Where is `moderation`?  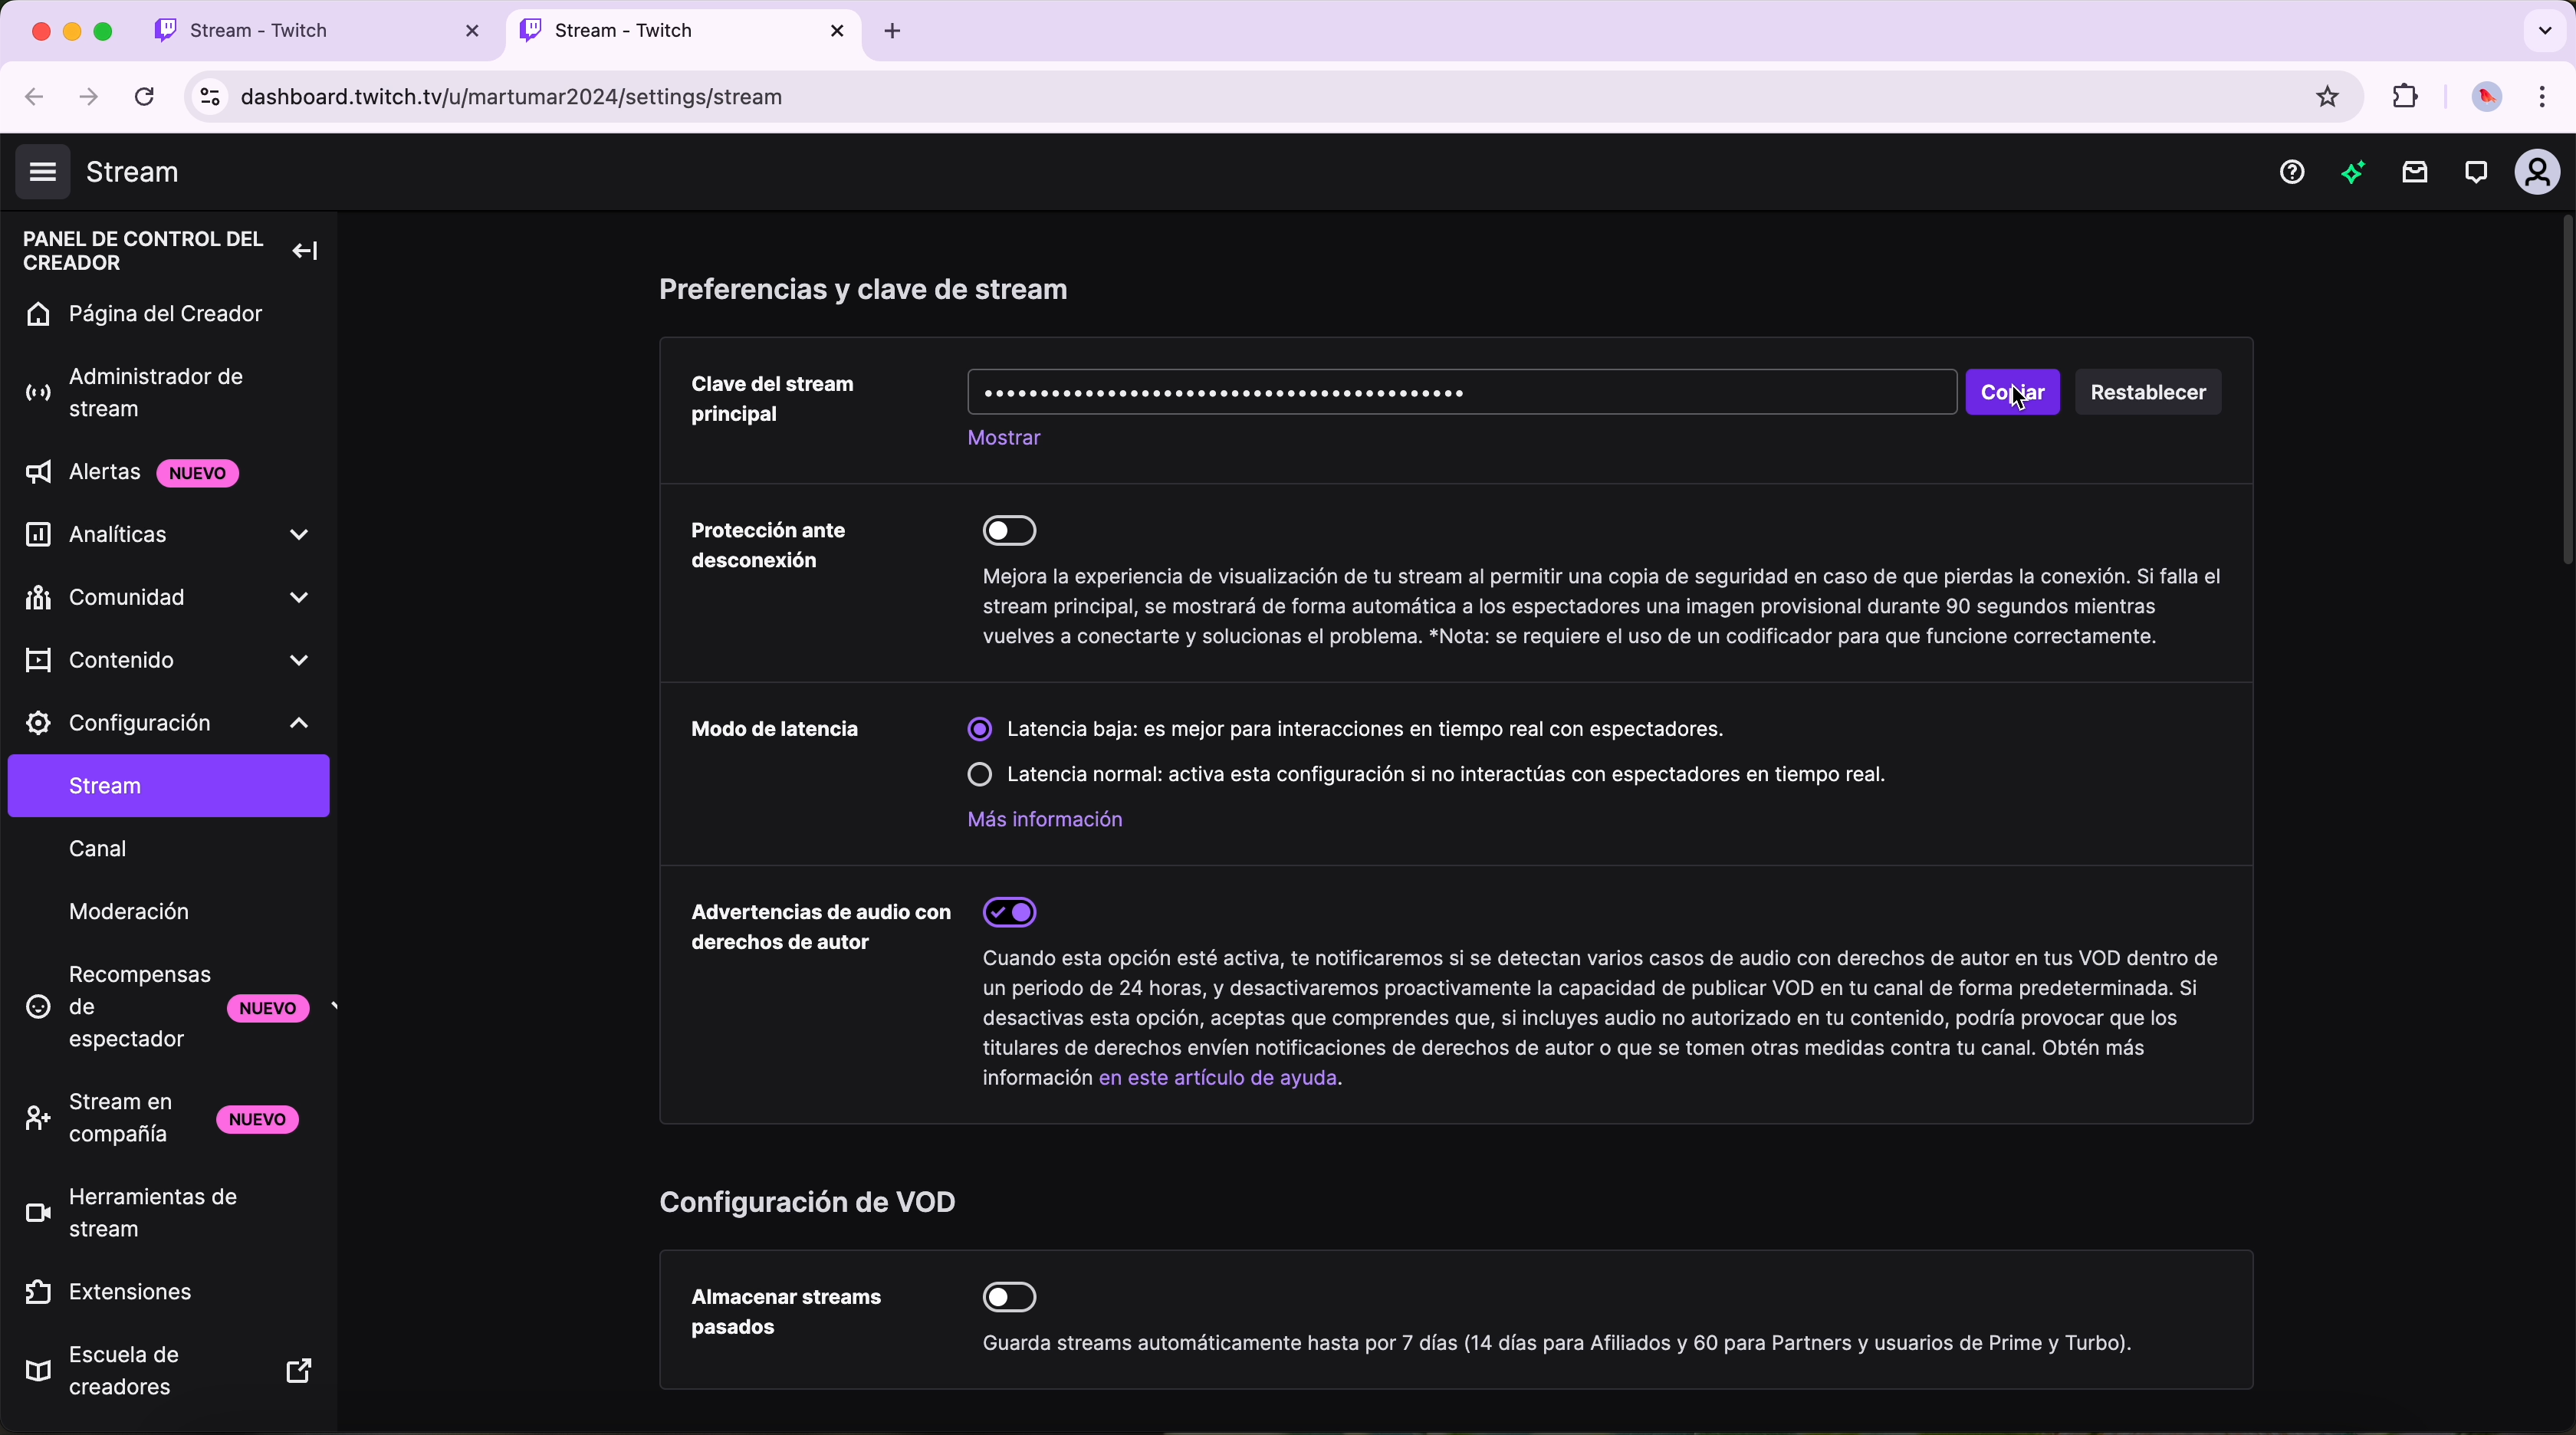
moderation is located at coordinates (130, 908).